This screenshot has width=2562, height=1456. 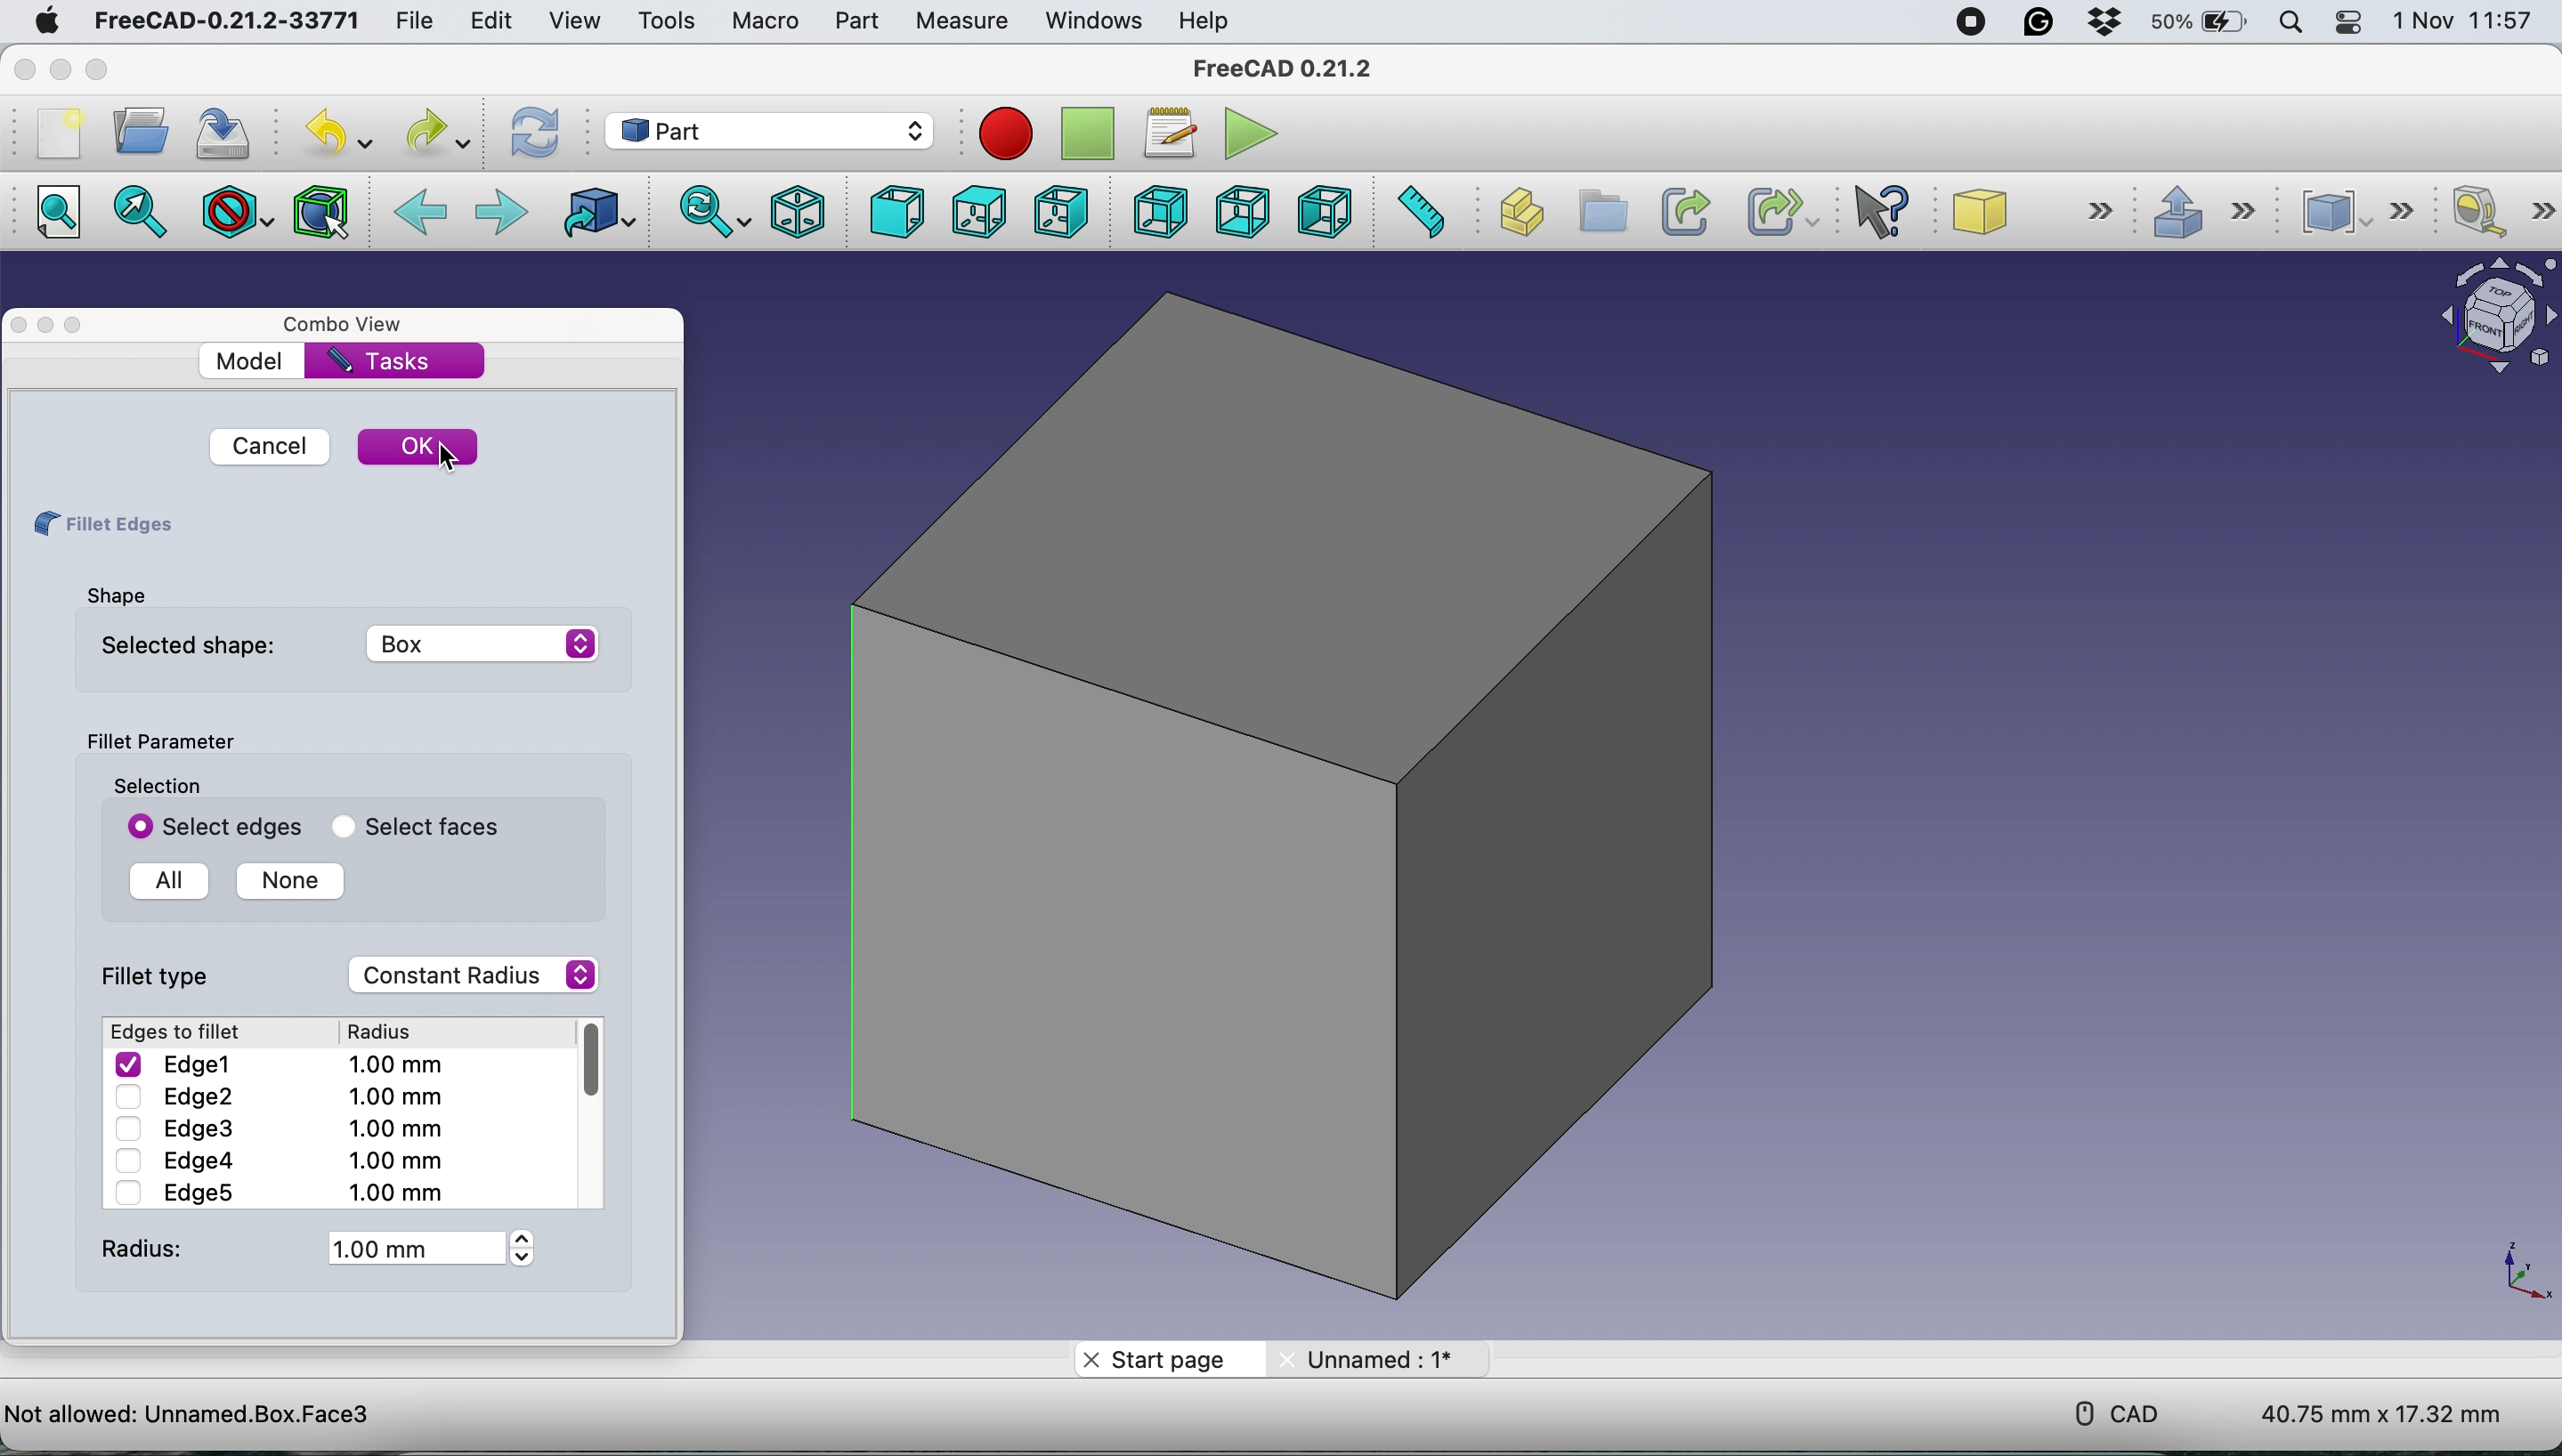 What do you see at coordinates (447, 458) in the screenshot?
I see `Cursor` at bounding box center [447, 458].